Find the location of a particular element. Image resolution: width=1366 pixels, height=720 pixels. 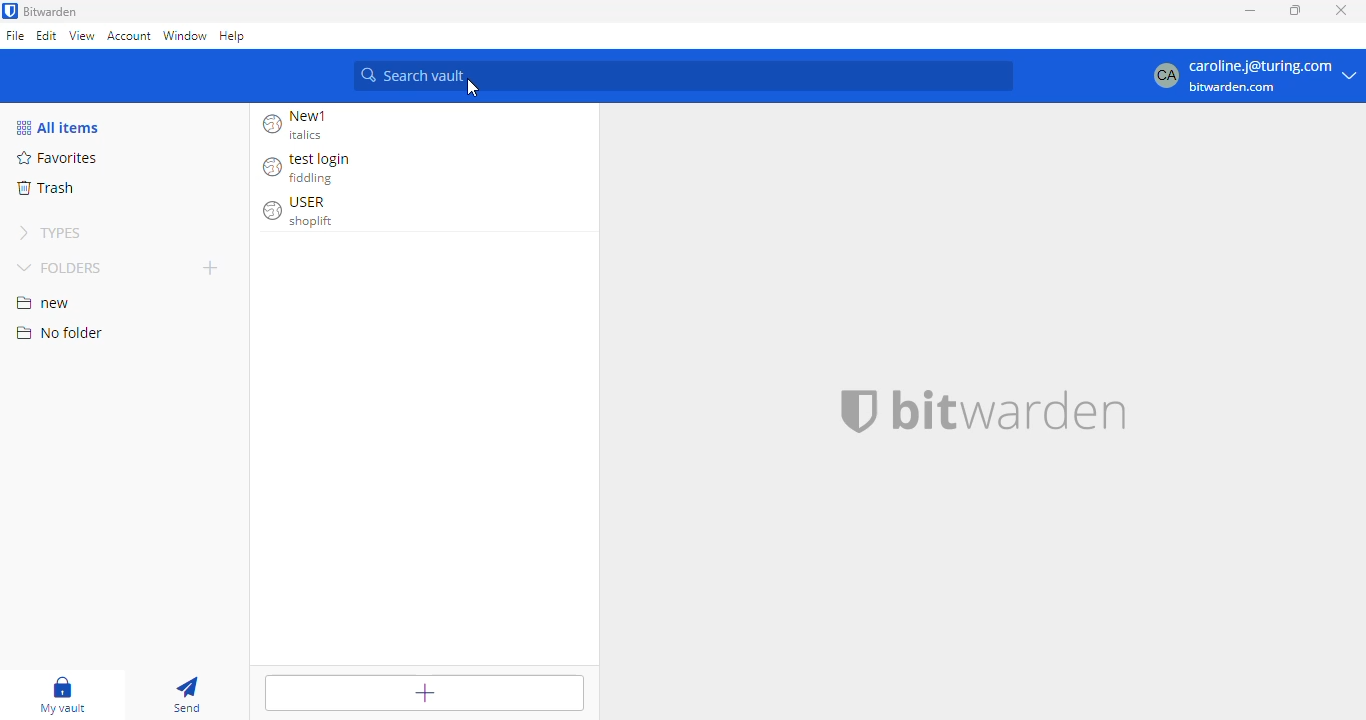

bitwarden is located at coordinates (1010, 409).